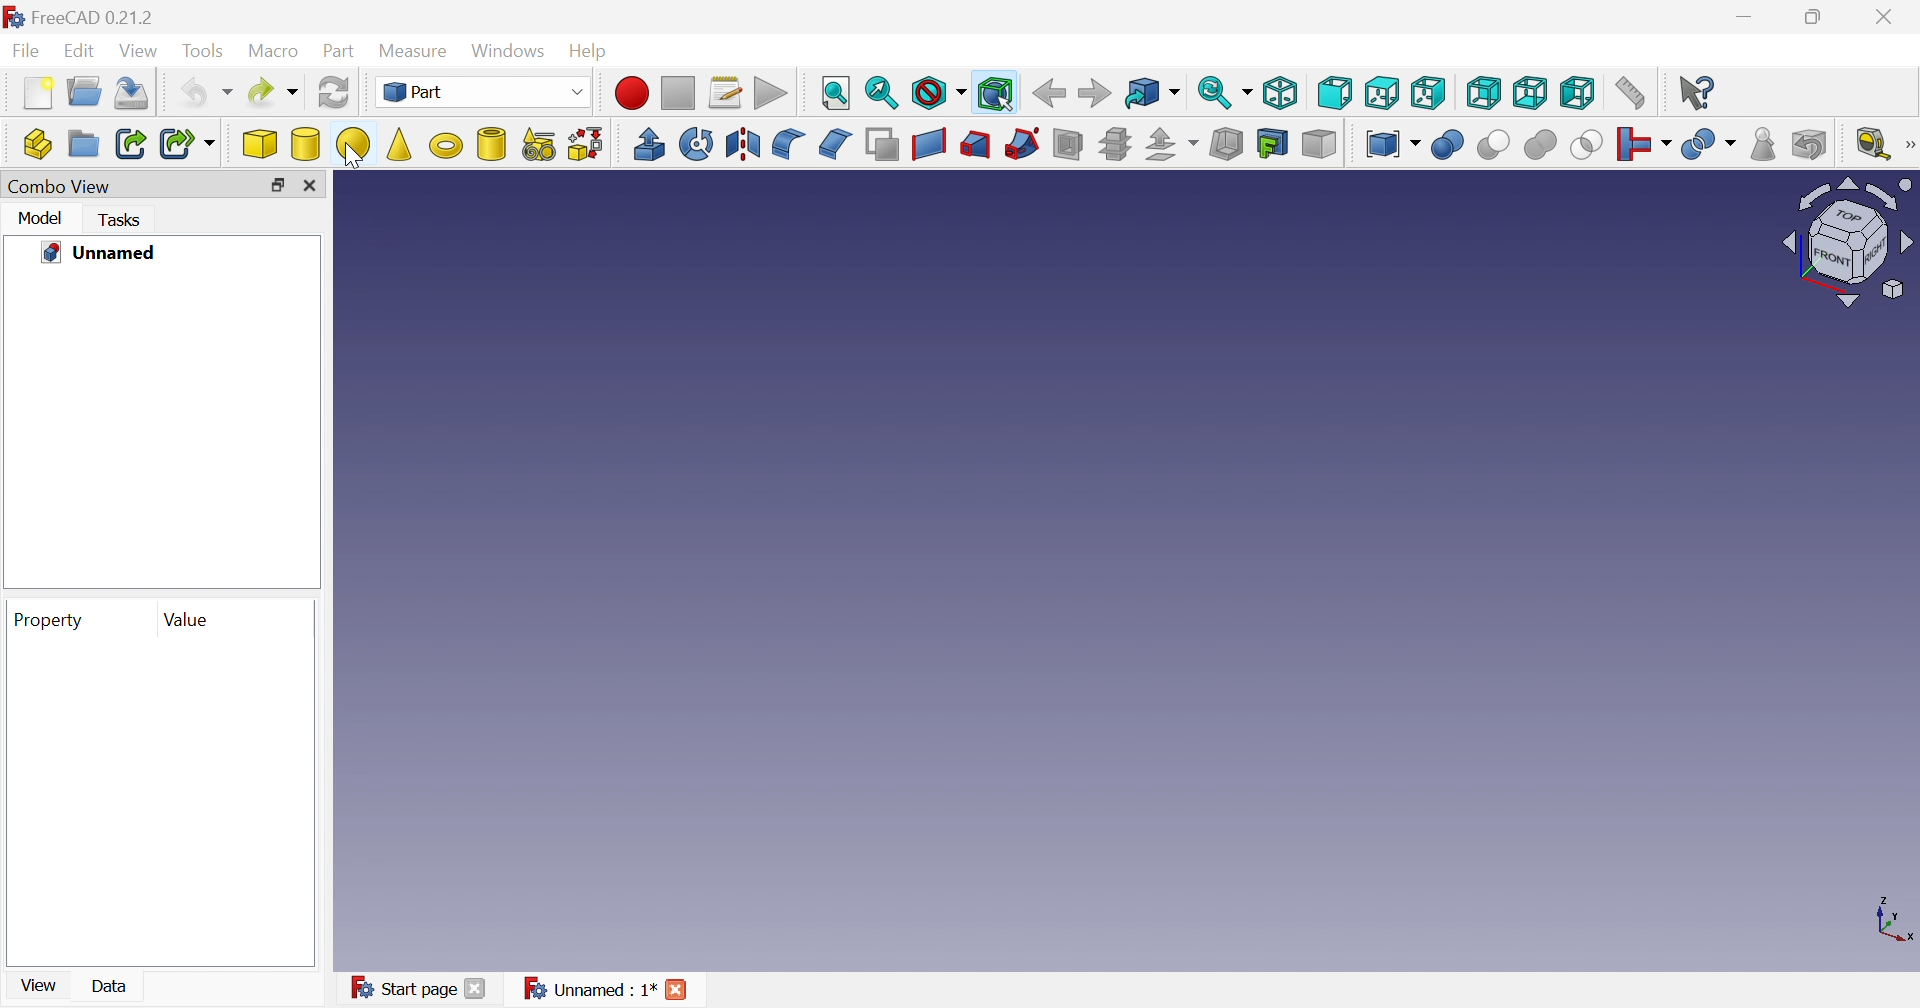 The image size is (1920, 1008). I want to click on Minimize, so click(1751, 19).